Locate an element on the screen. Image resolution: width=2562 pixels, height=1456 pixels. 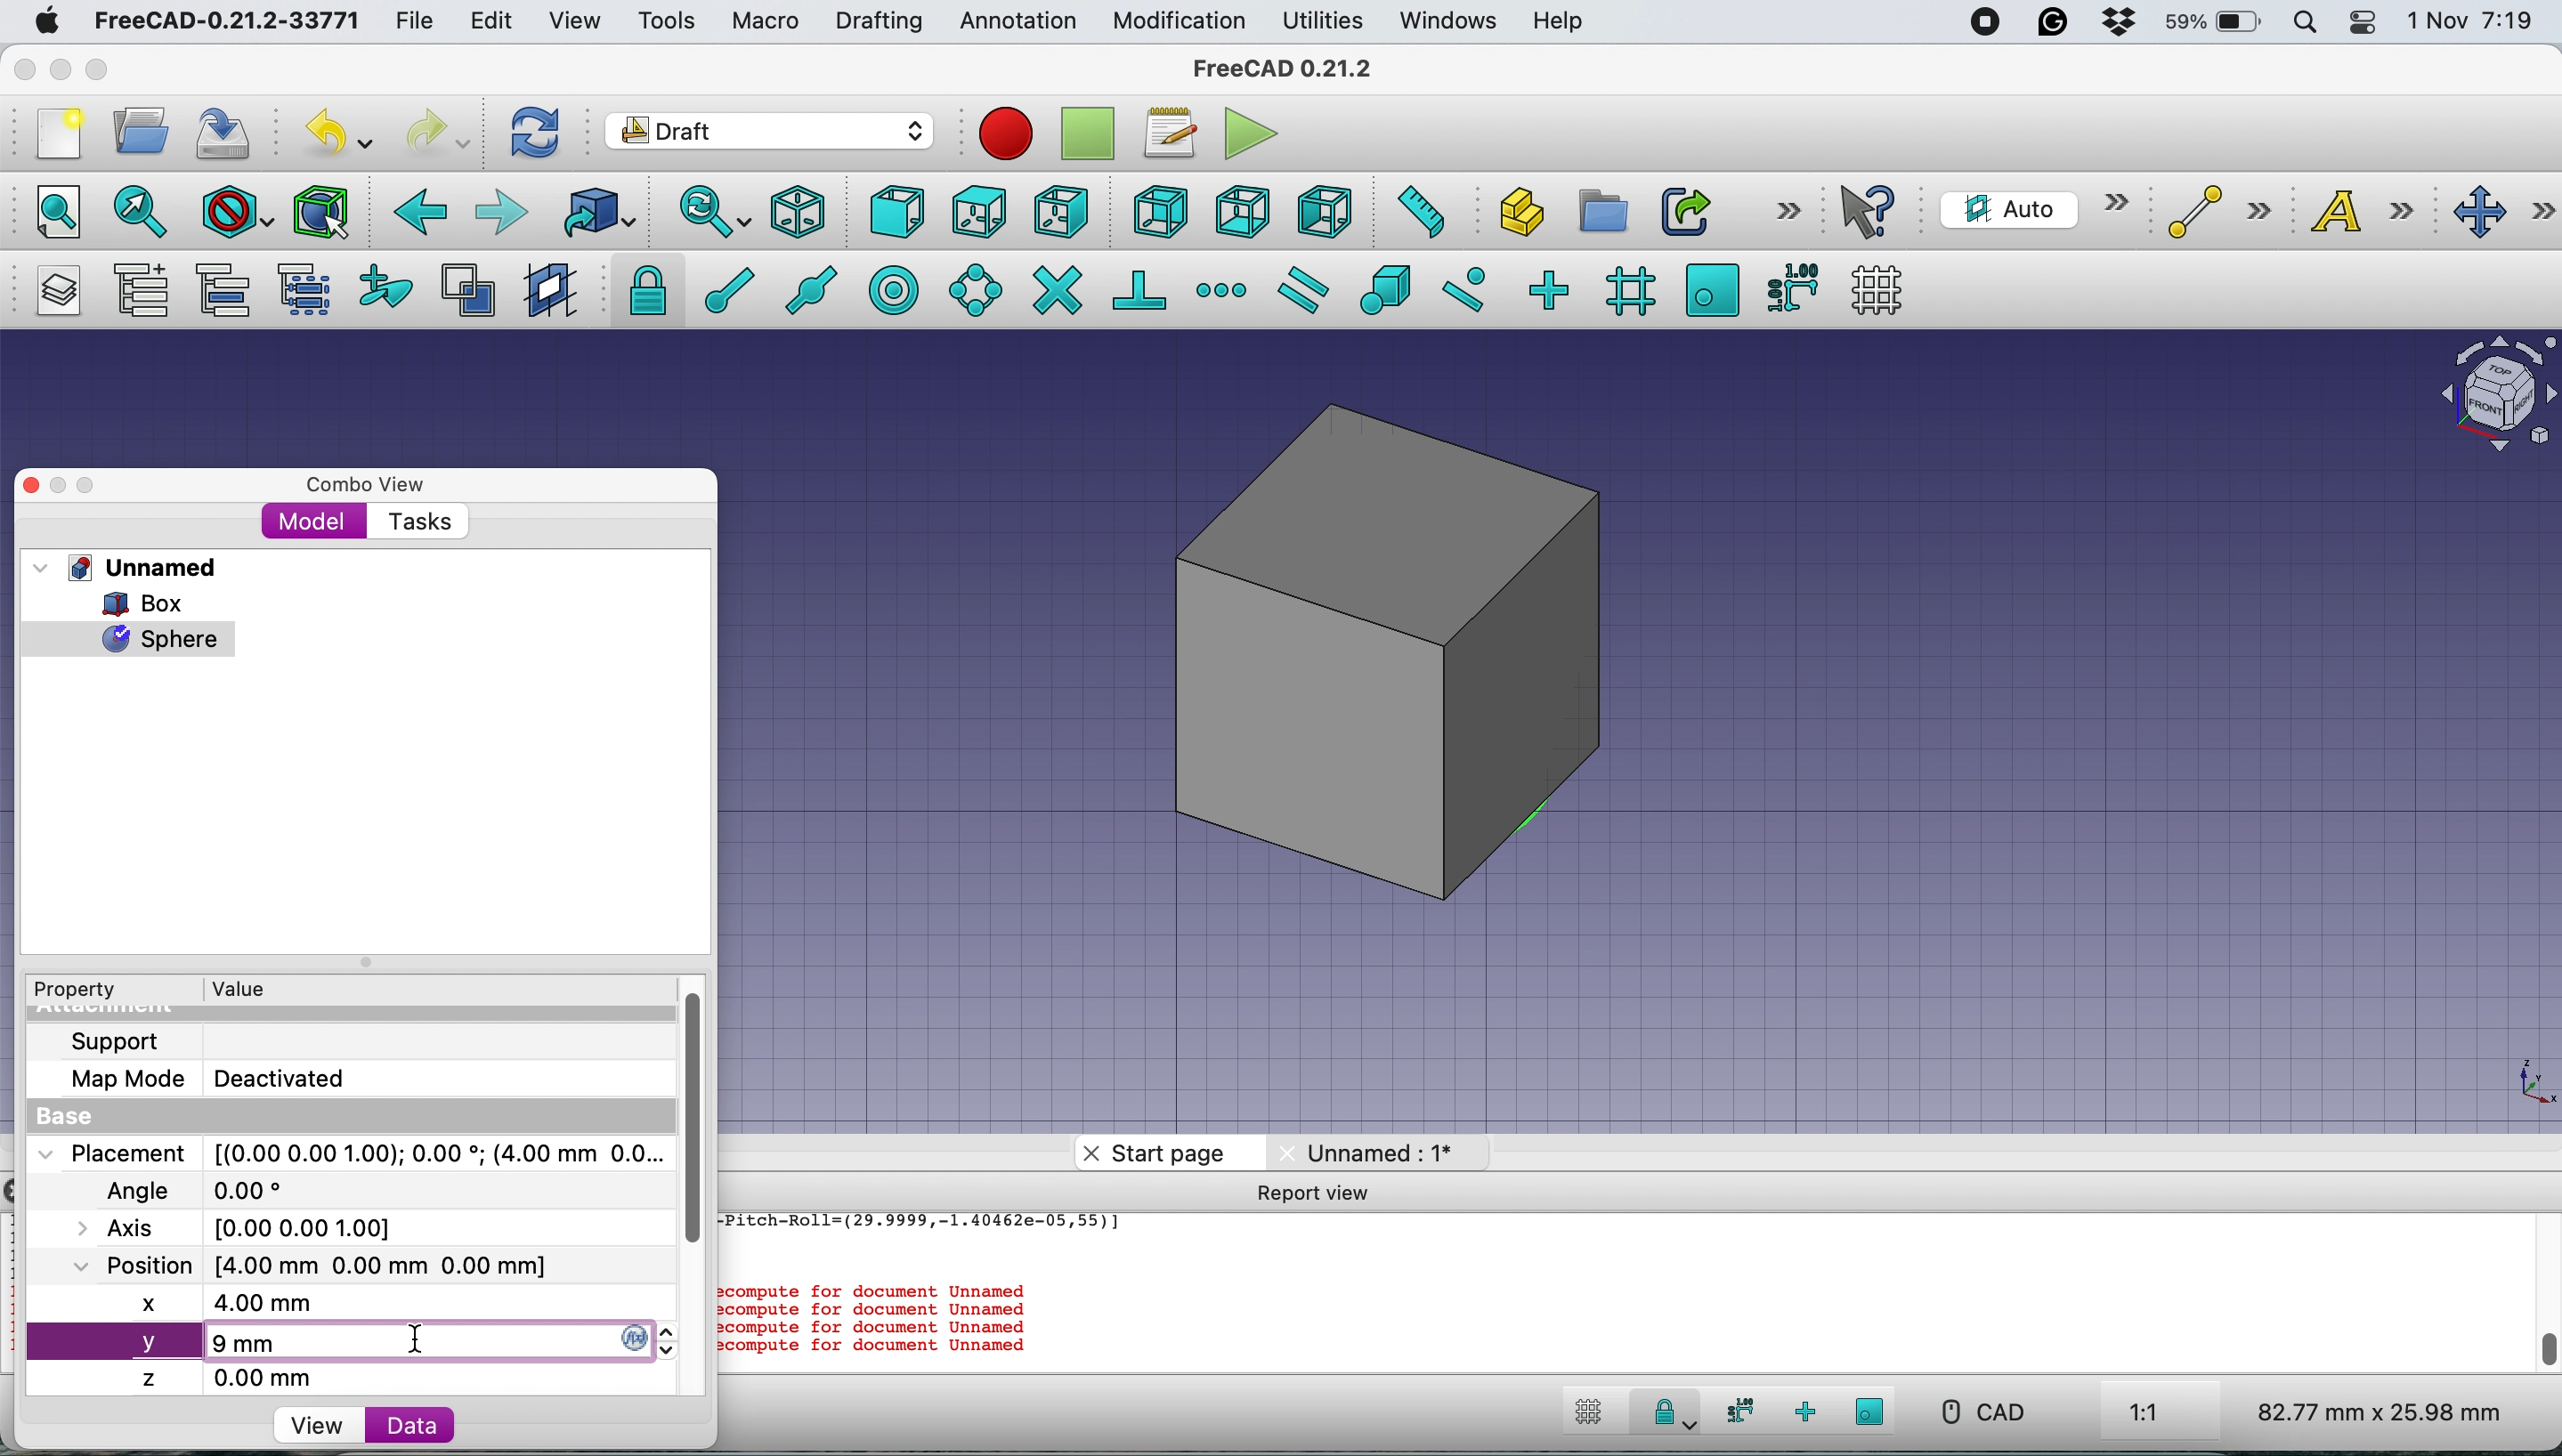
windows is located at coordinates (1451, 21).